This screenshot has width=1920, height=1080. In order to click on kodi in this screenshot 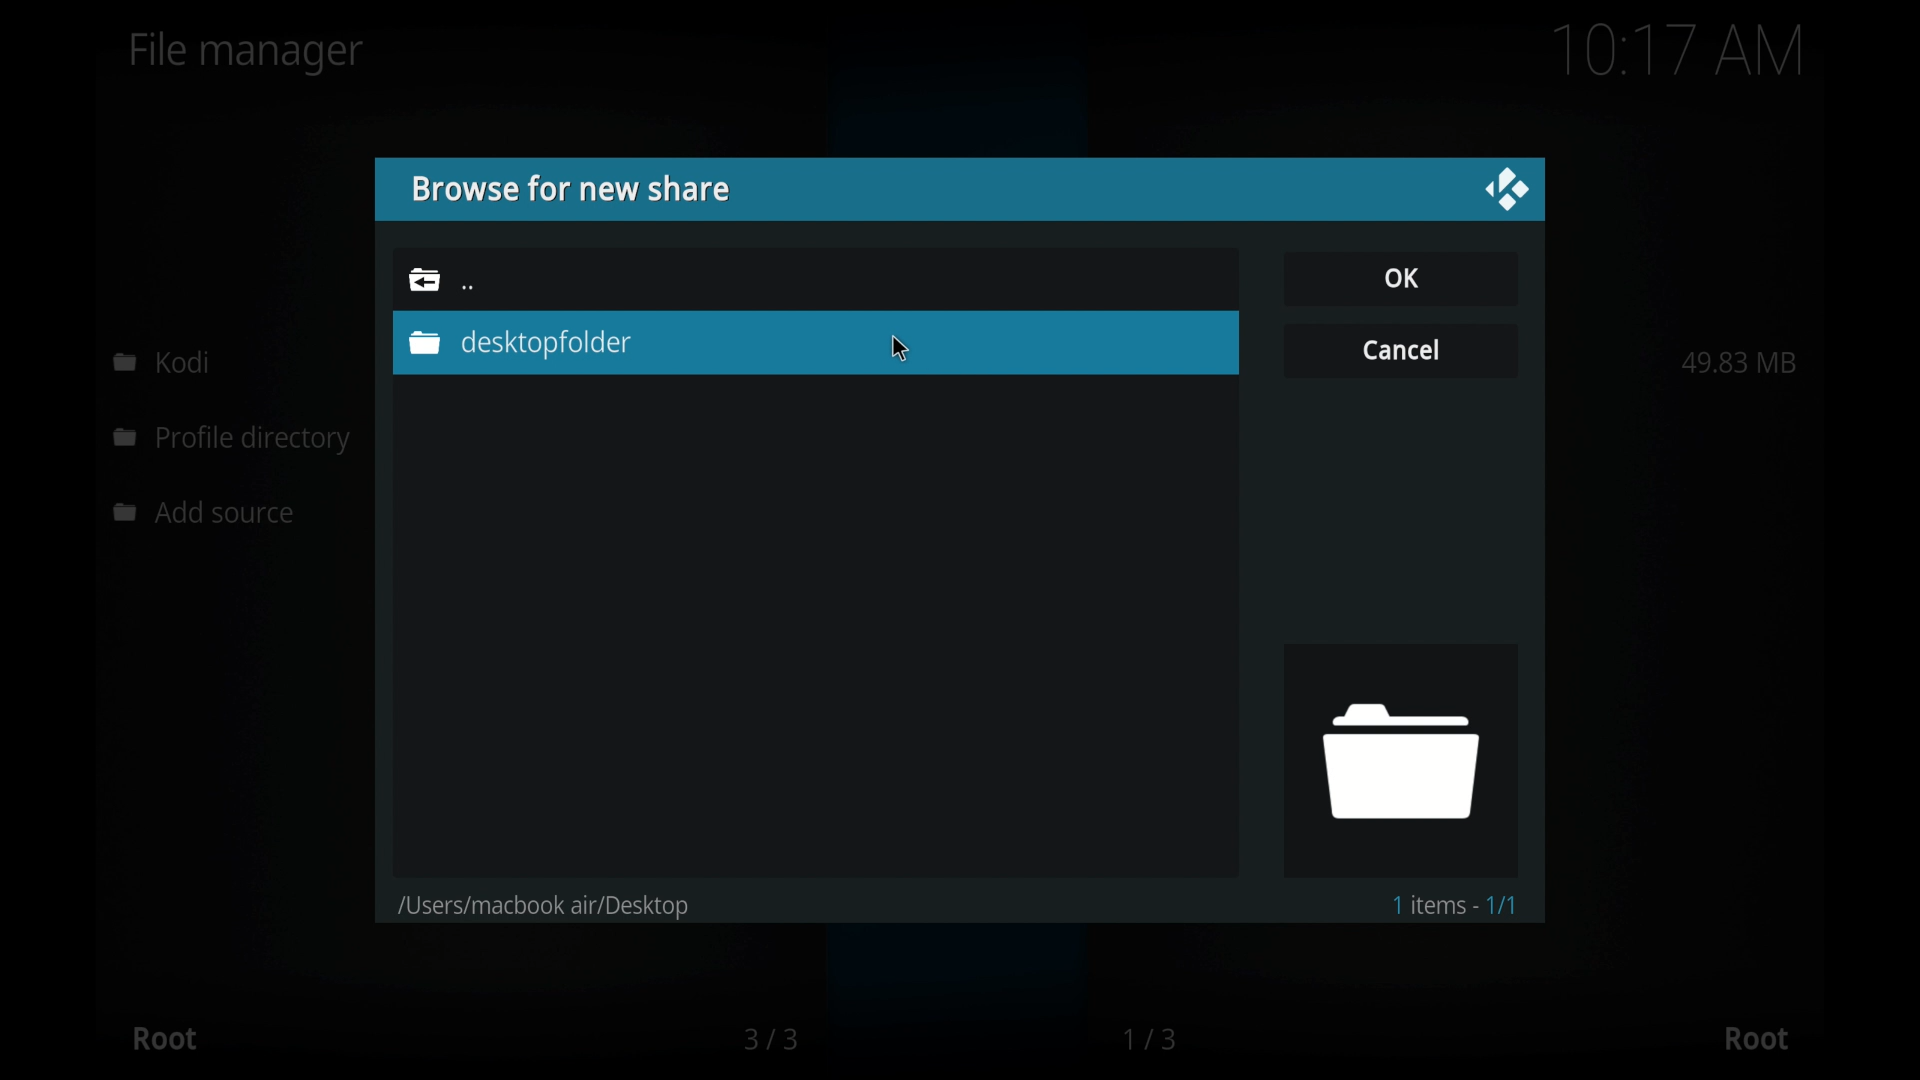, I will do `click(162, 361)`.